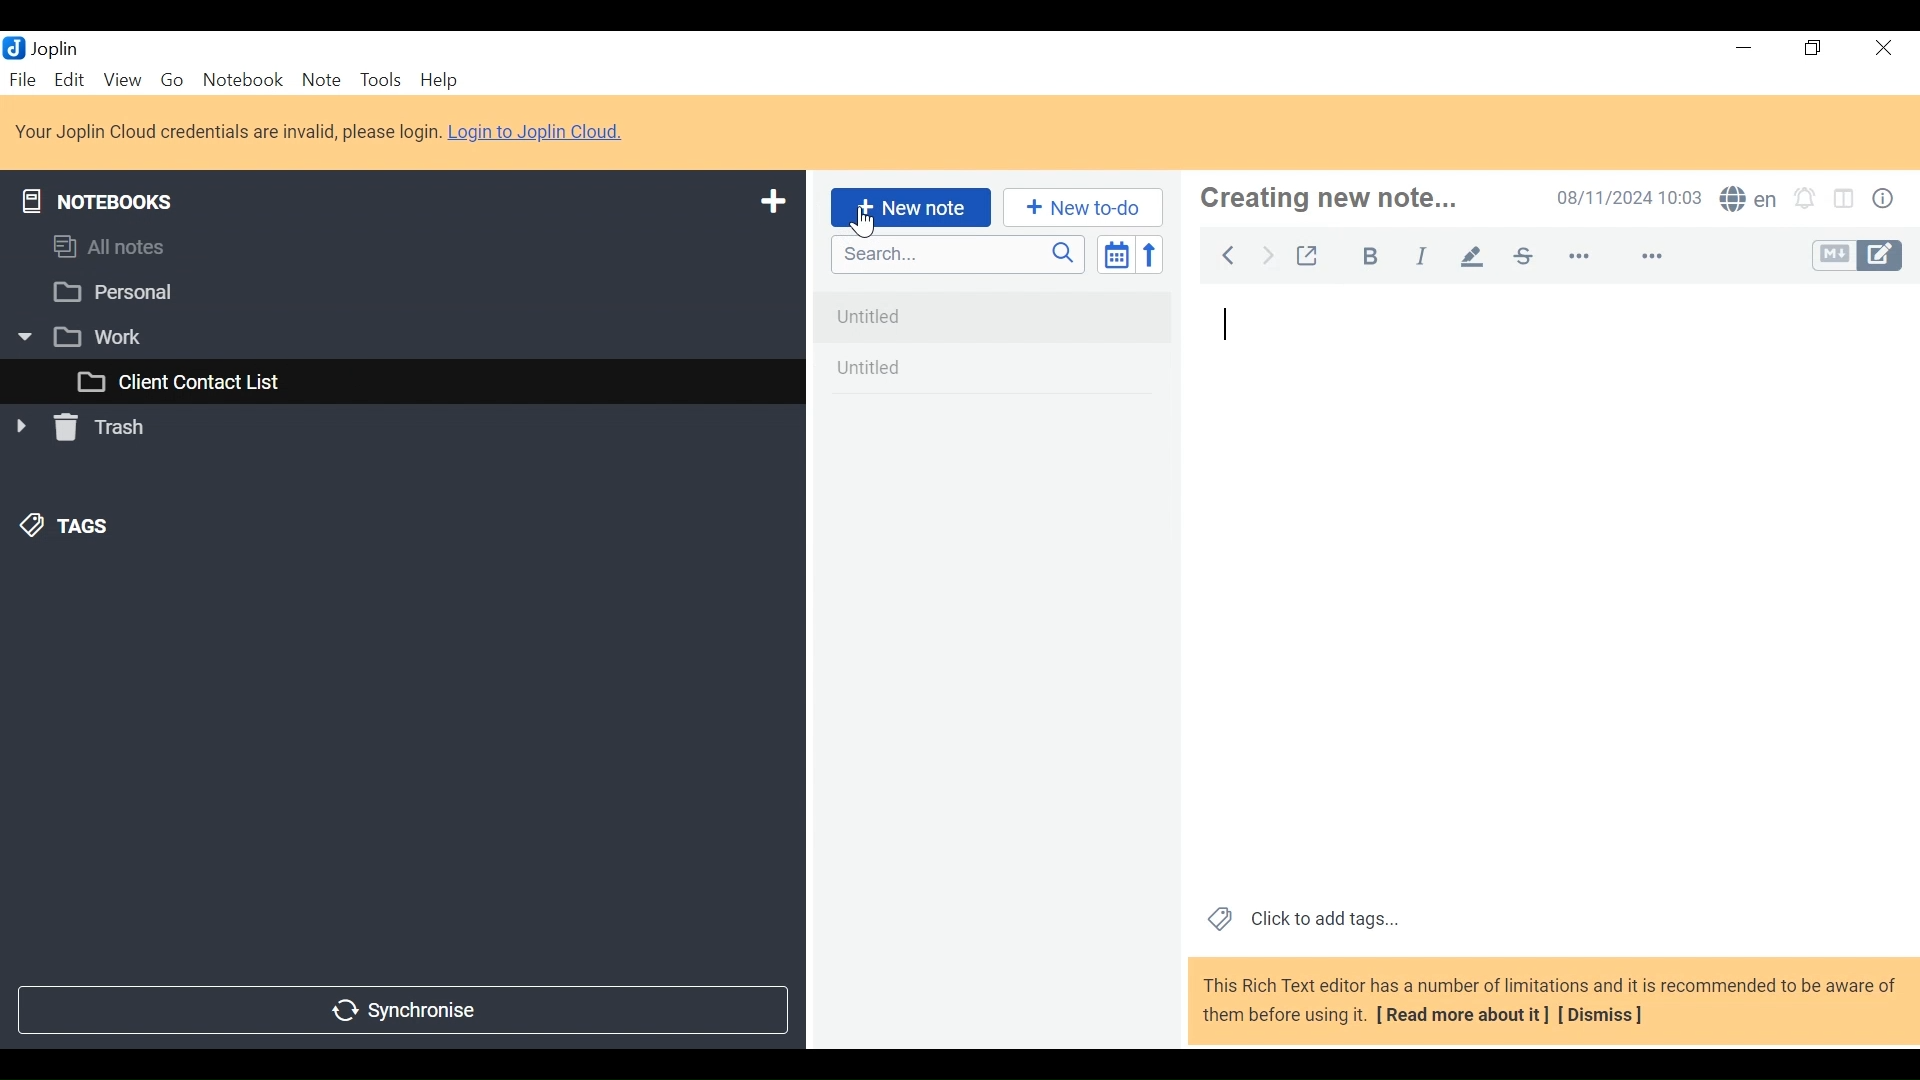 This screenshot has height=1080, width=1920. I want to click on more, so click(1617, 257).